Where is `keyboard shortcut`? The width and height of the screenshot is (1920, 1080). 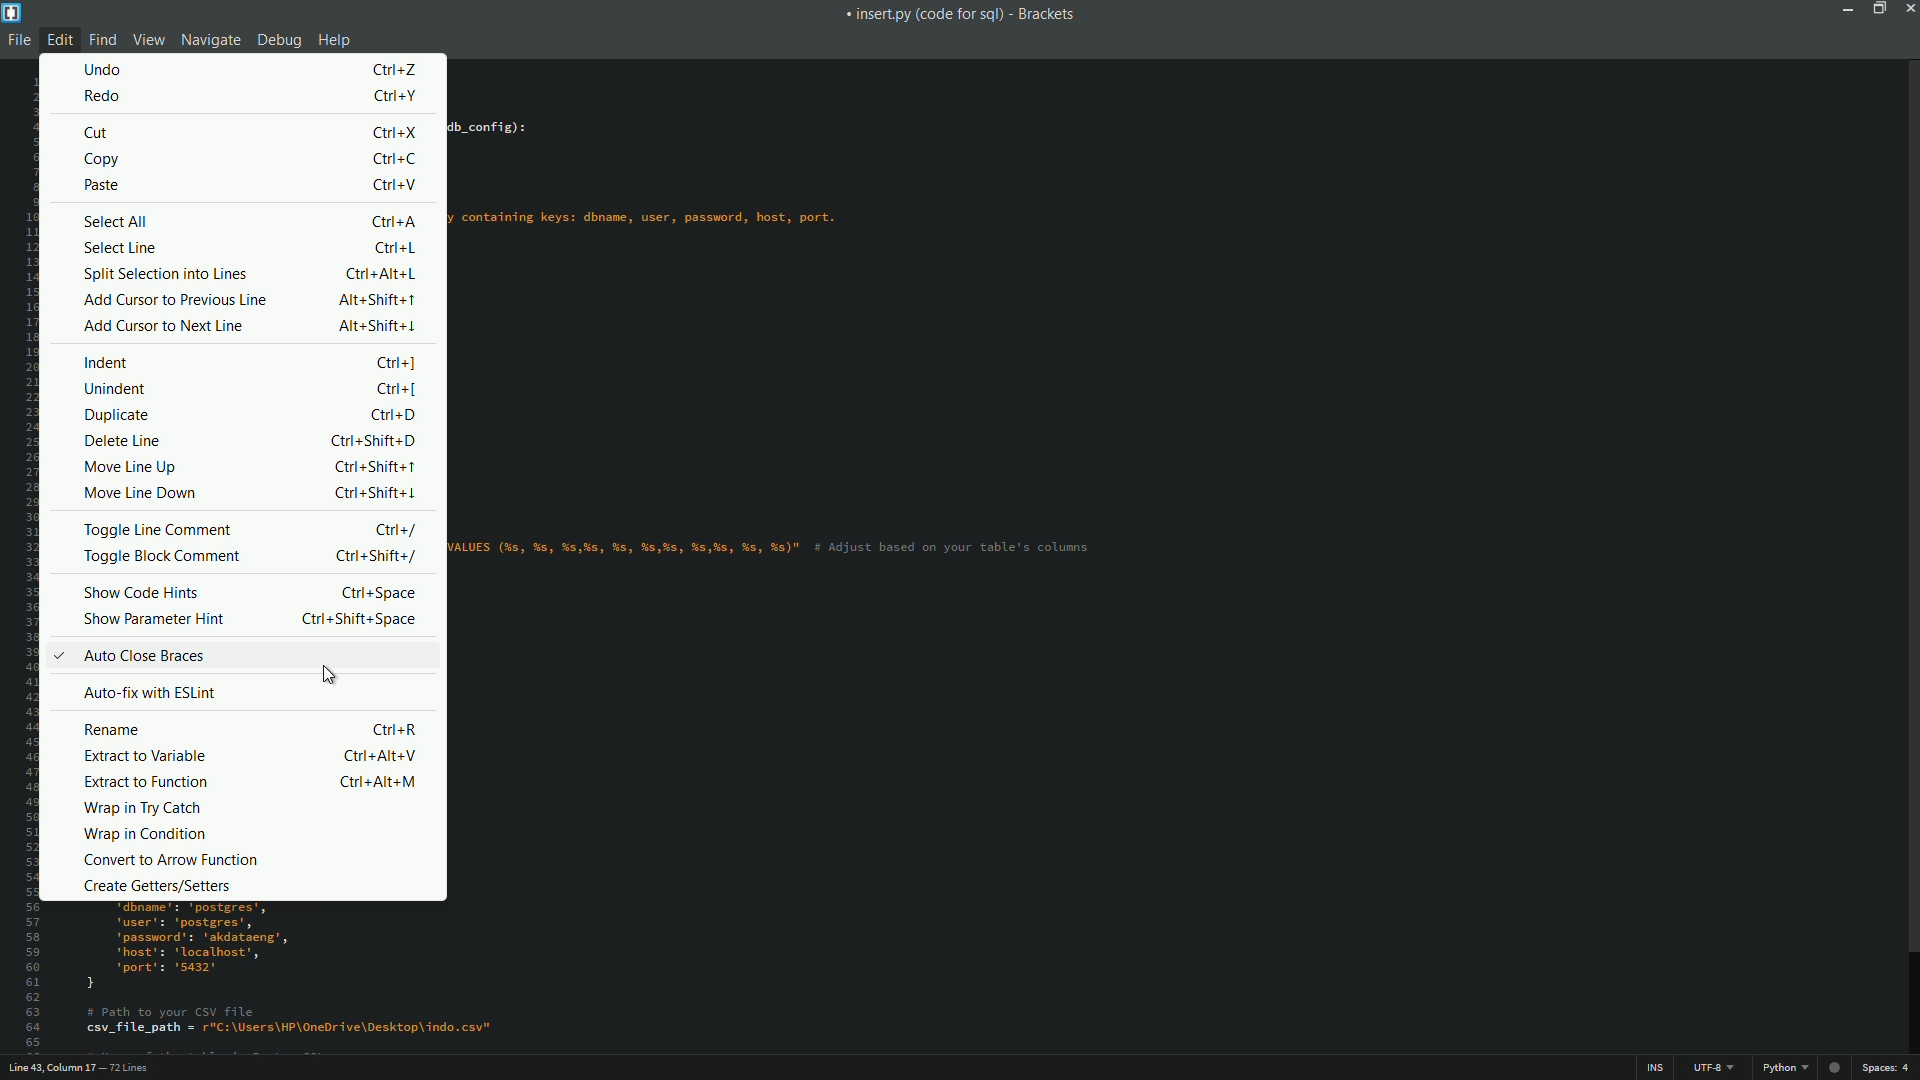 keyboard shortcut is located at coordinates (395, 391).